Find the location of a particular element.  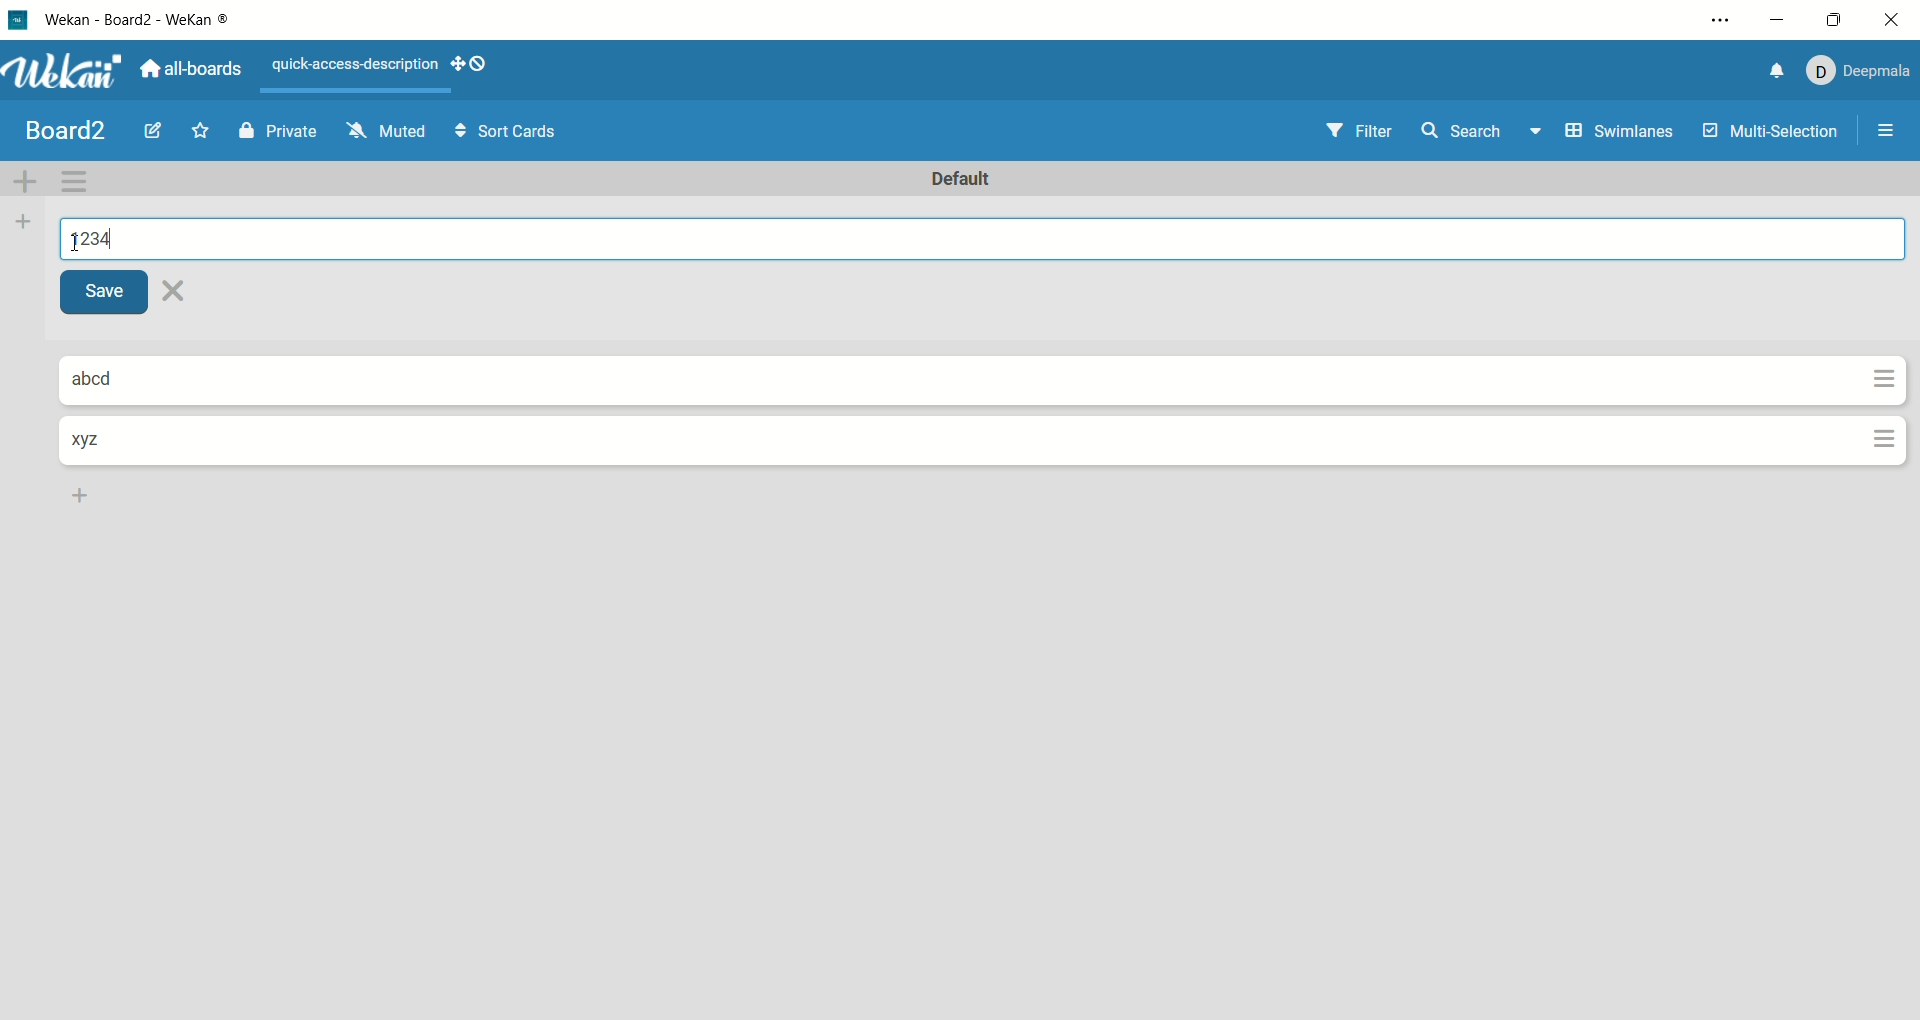

search is located at coordinates (1483, 134).